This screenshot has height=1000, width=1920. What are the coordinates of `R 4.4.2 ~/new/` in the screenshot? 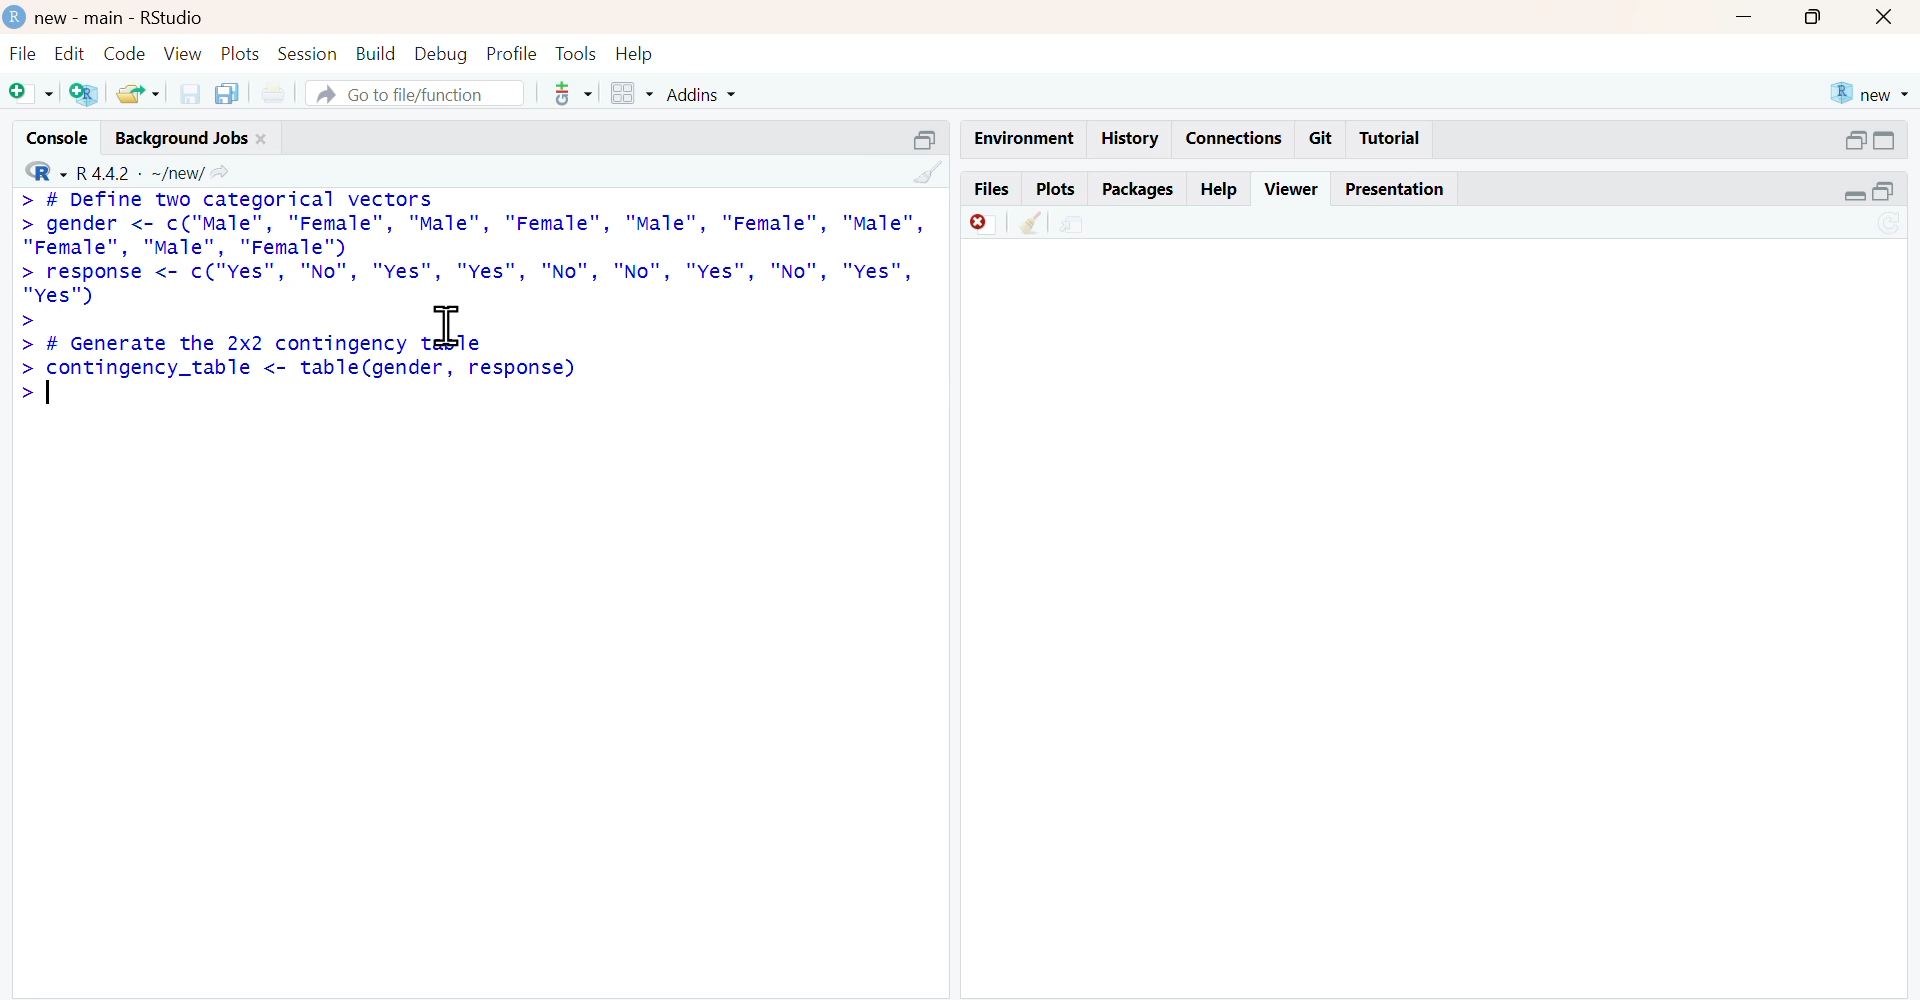 It's located at (141, 174).